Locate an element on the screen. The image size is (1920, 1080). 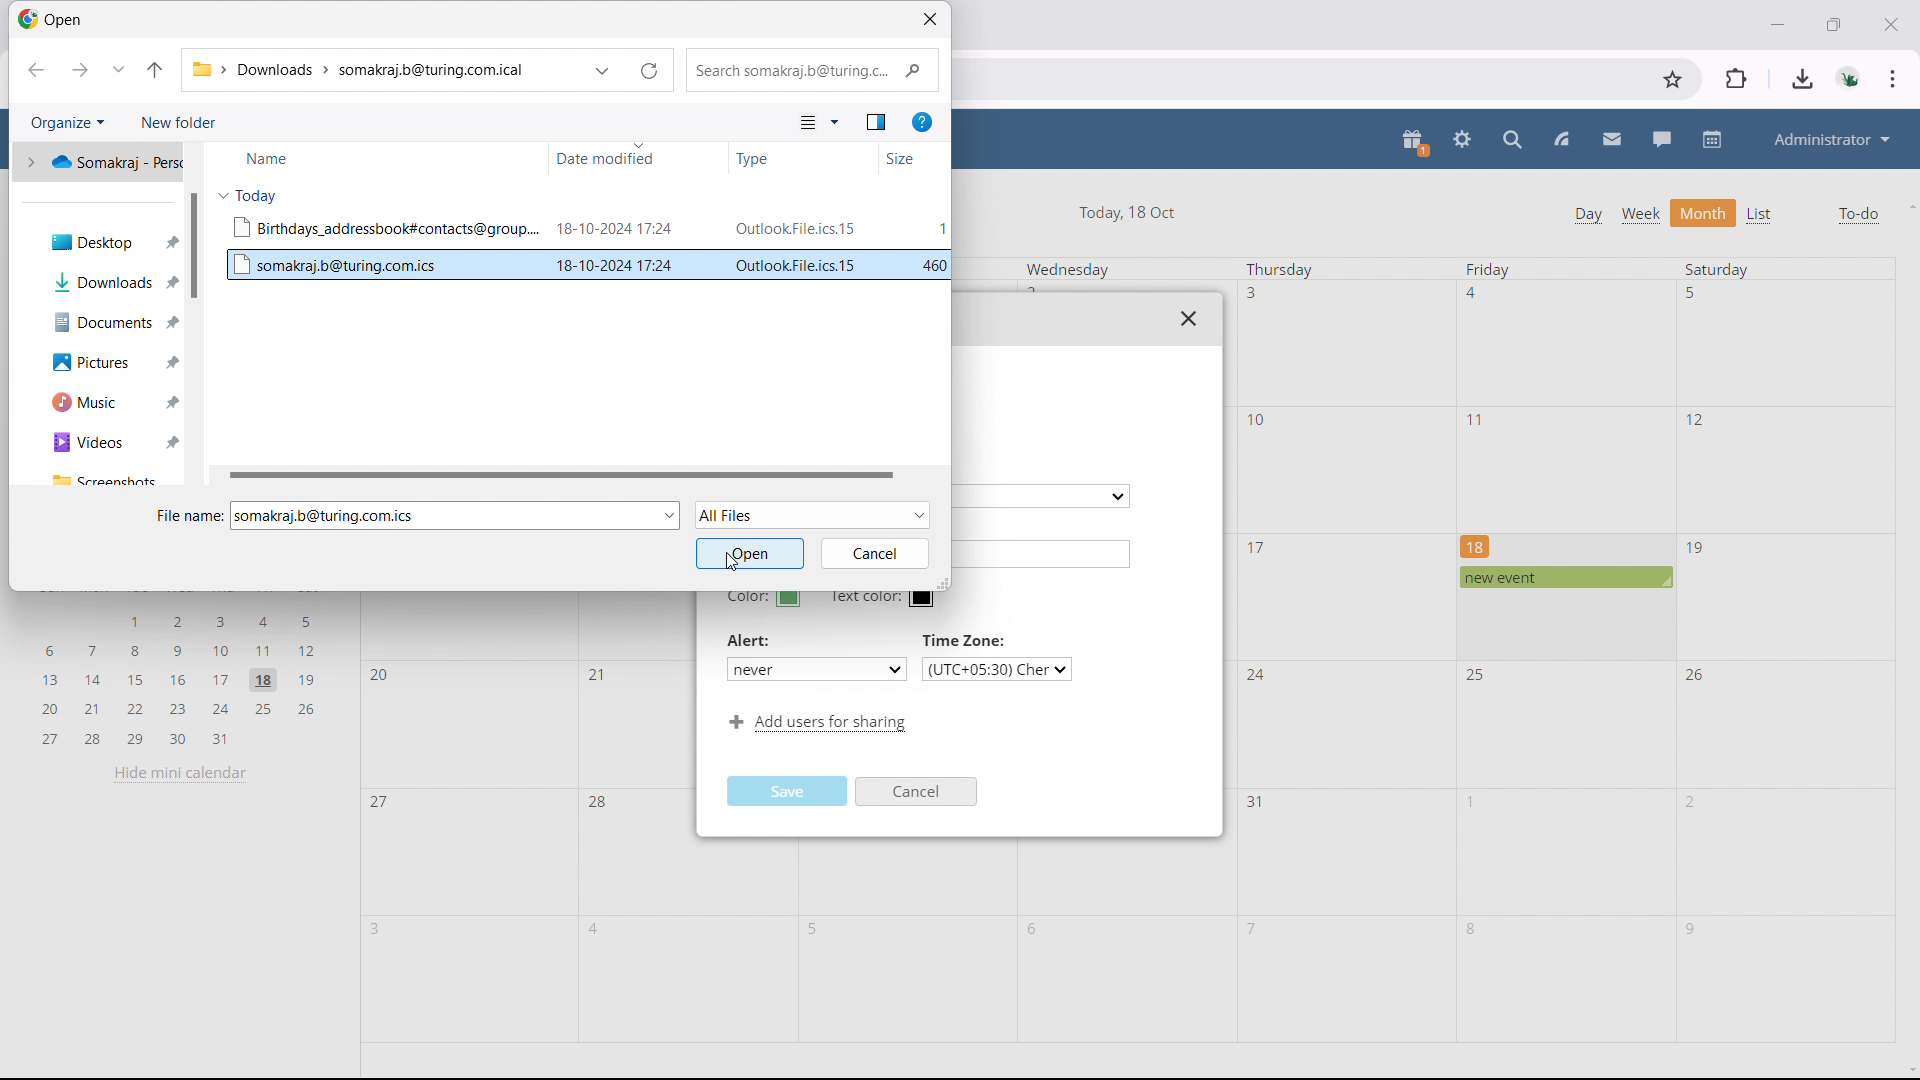
size is located at coordinates (914, 158).